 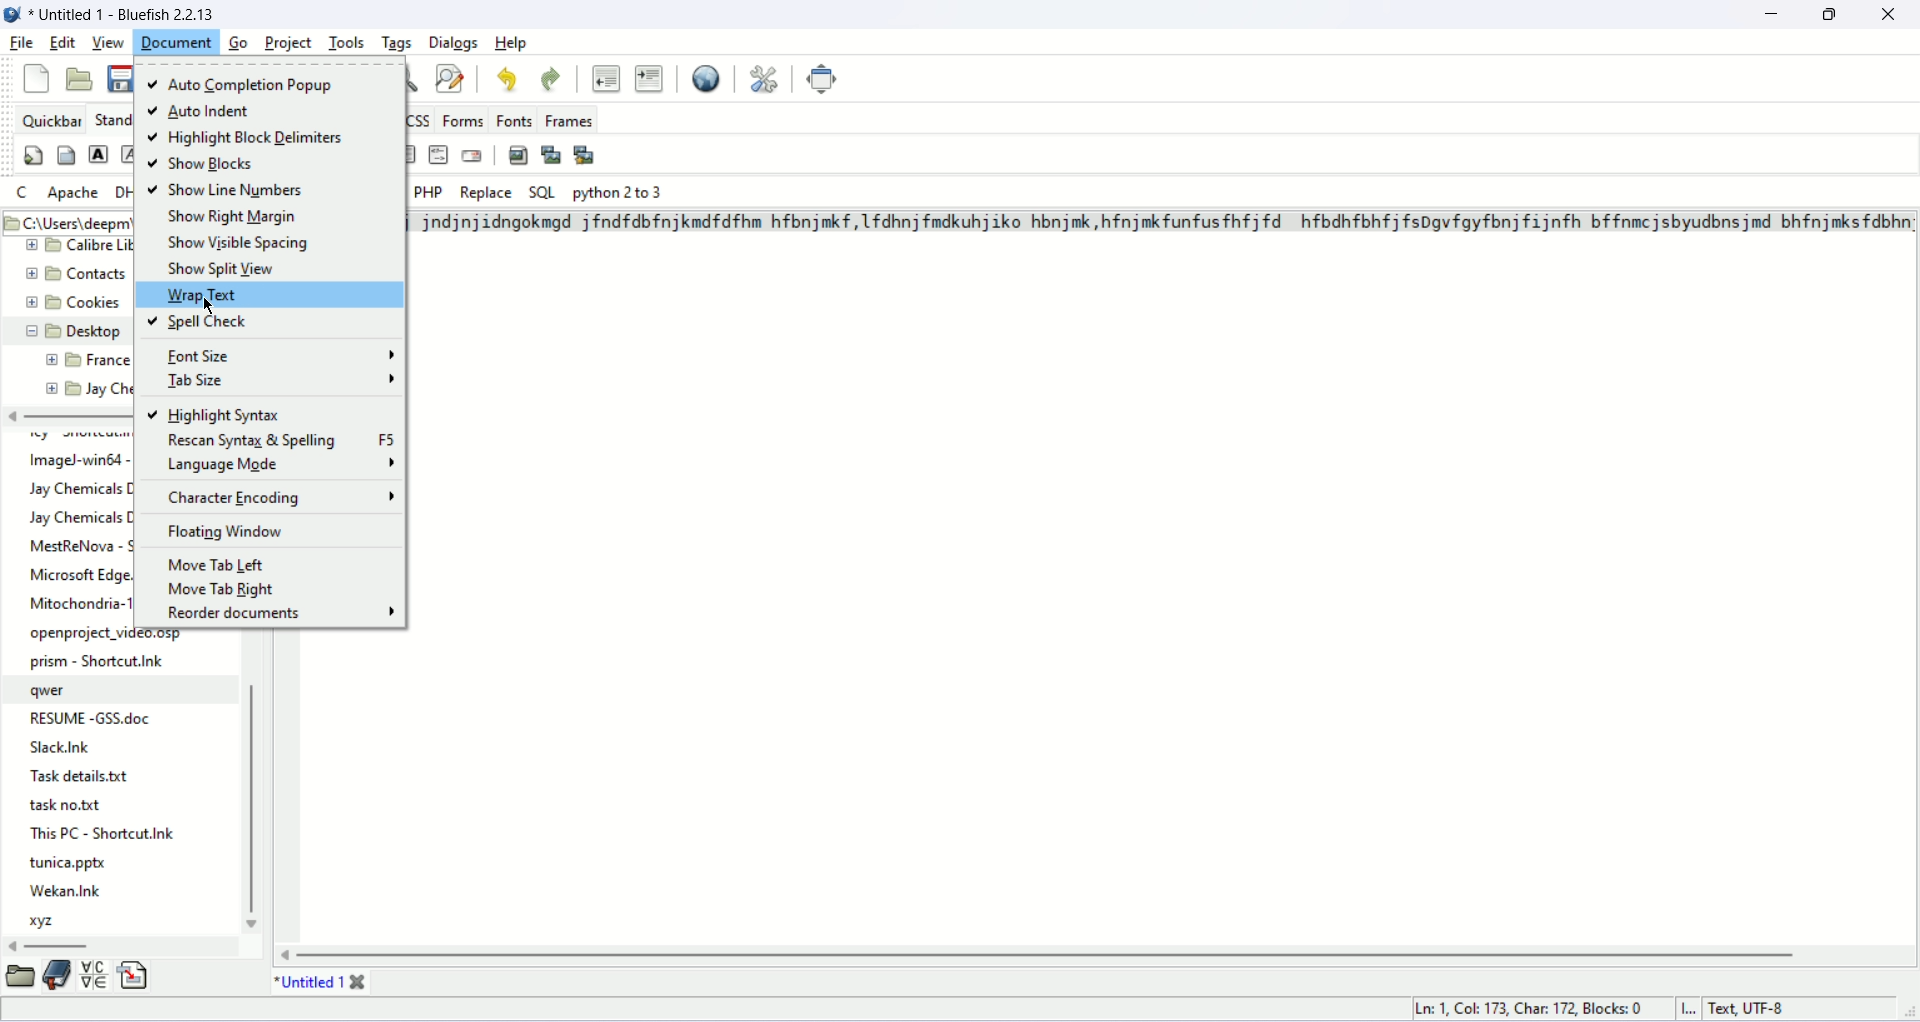 What do you see at coordinates (279, 357) in the screenshot?
I see `font size` at bounding box center [279, 357].